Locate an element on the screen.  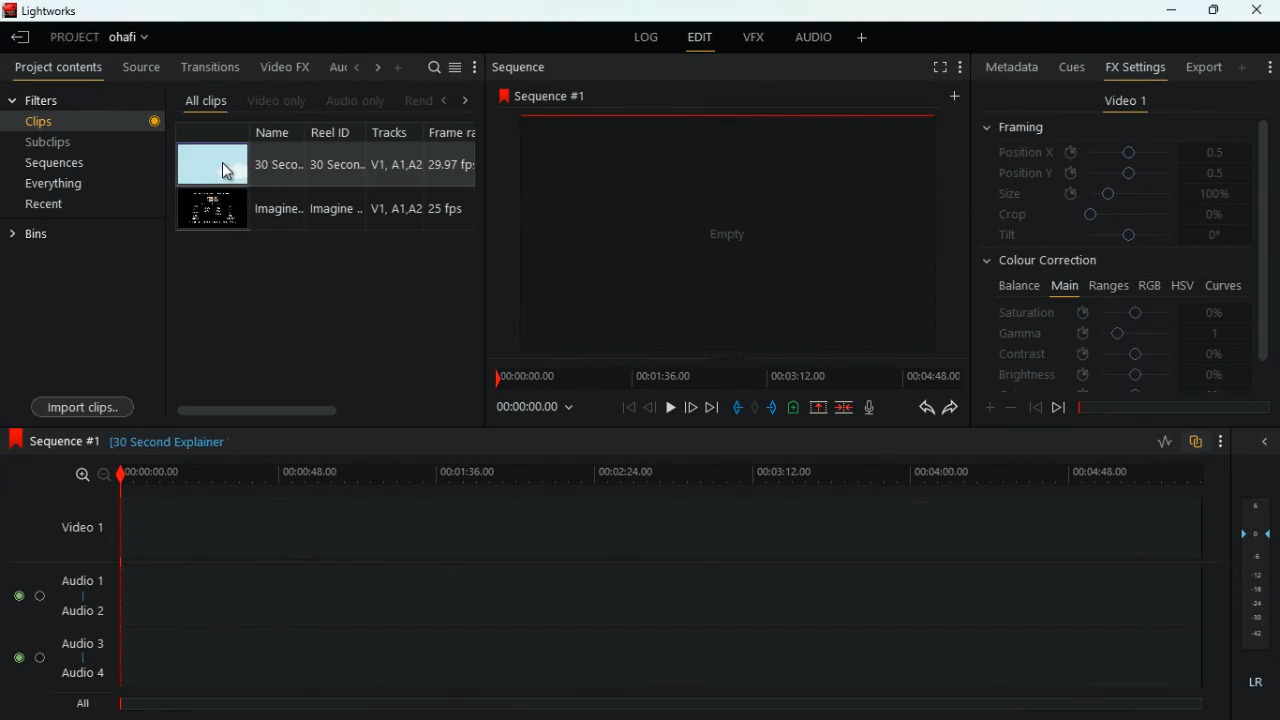
sequence 1 is located at coordinates (53, 441).